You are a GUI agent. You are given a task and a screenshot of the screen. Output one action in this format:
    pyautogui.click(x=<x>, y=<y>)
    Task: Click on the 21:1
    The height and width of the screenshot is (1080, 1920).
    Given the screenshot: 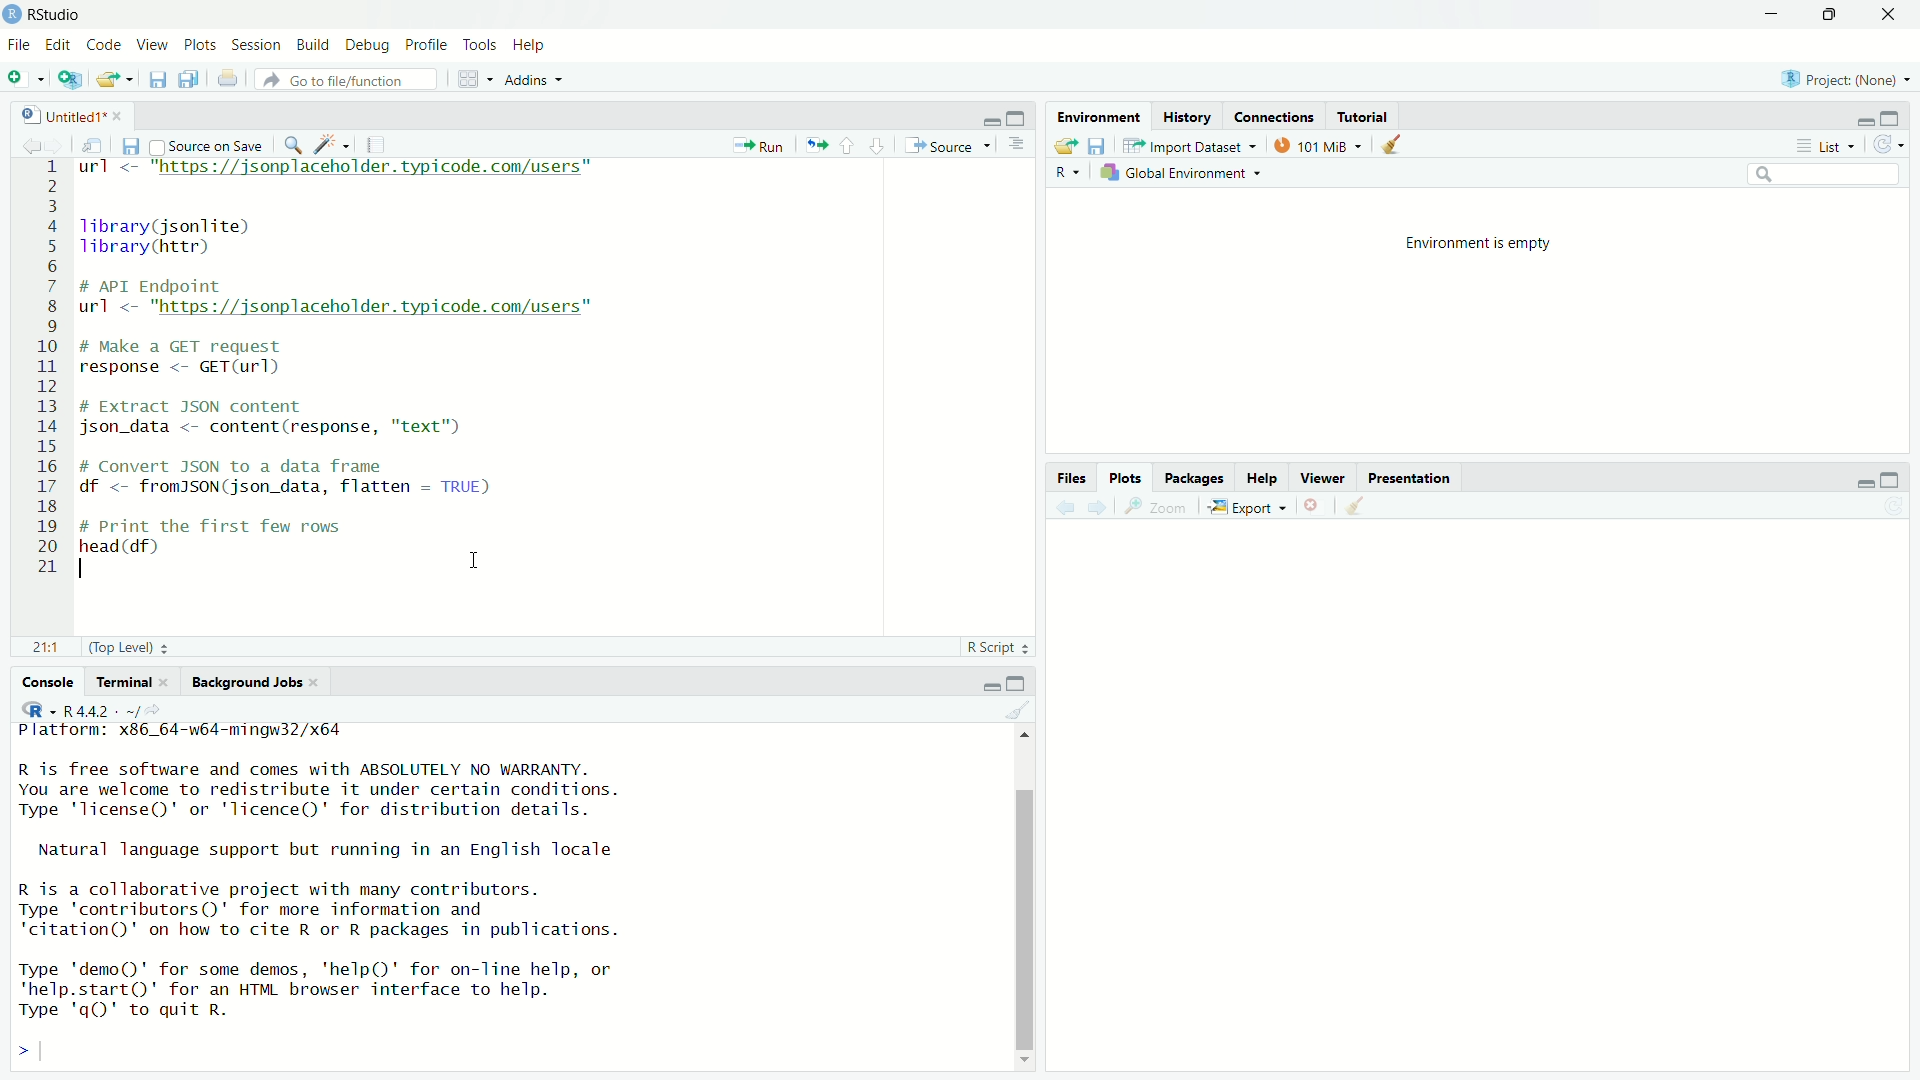 What is the action you would take?
    pyautogui.click(x=50, y=648)
    